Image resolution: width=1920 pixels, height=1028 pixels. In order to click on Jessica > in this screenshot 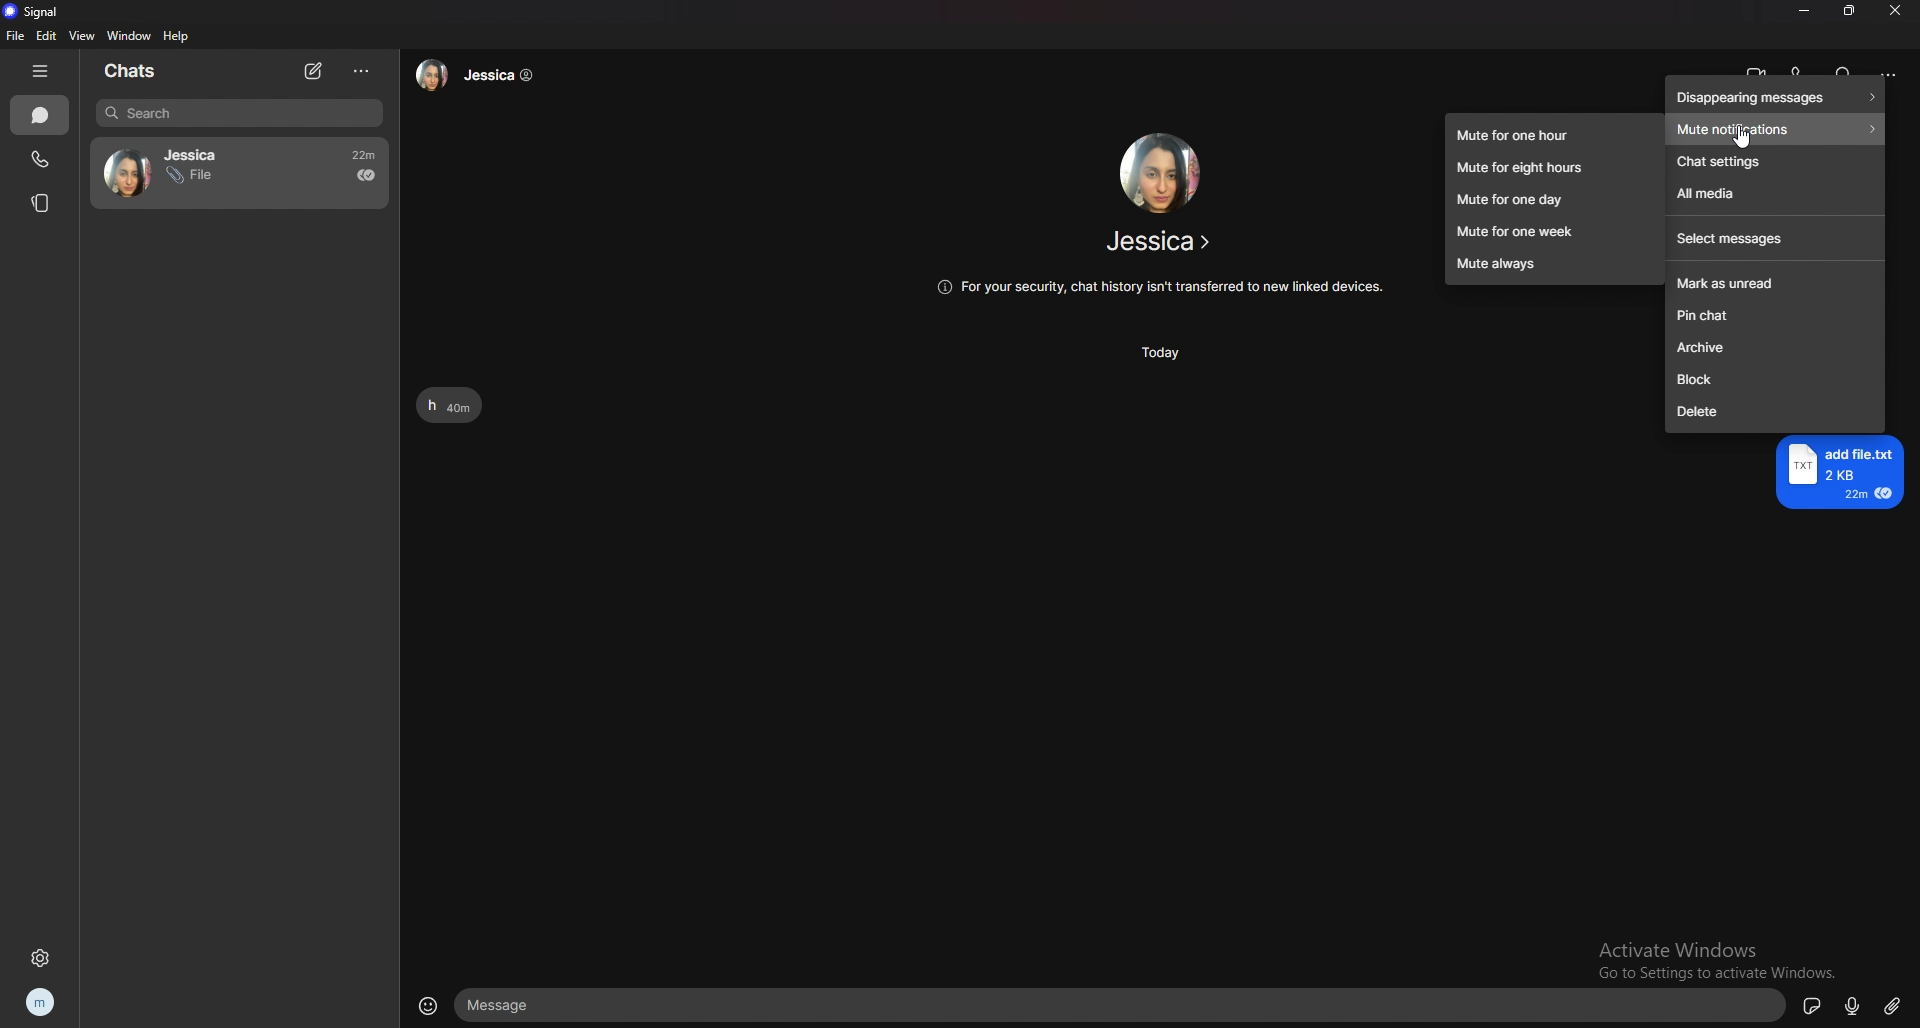, I will do `click(1167, 245)`.